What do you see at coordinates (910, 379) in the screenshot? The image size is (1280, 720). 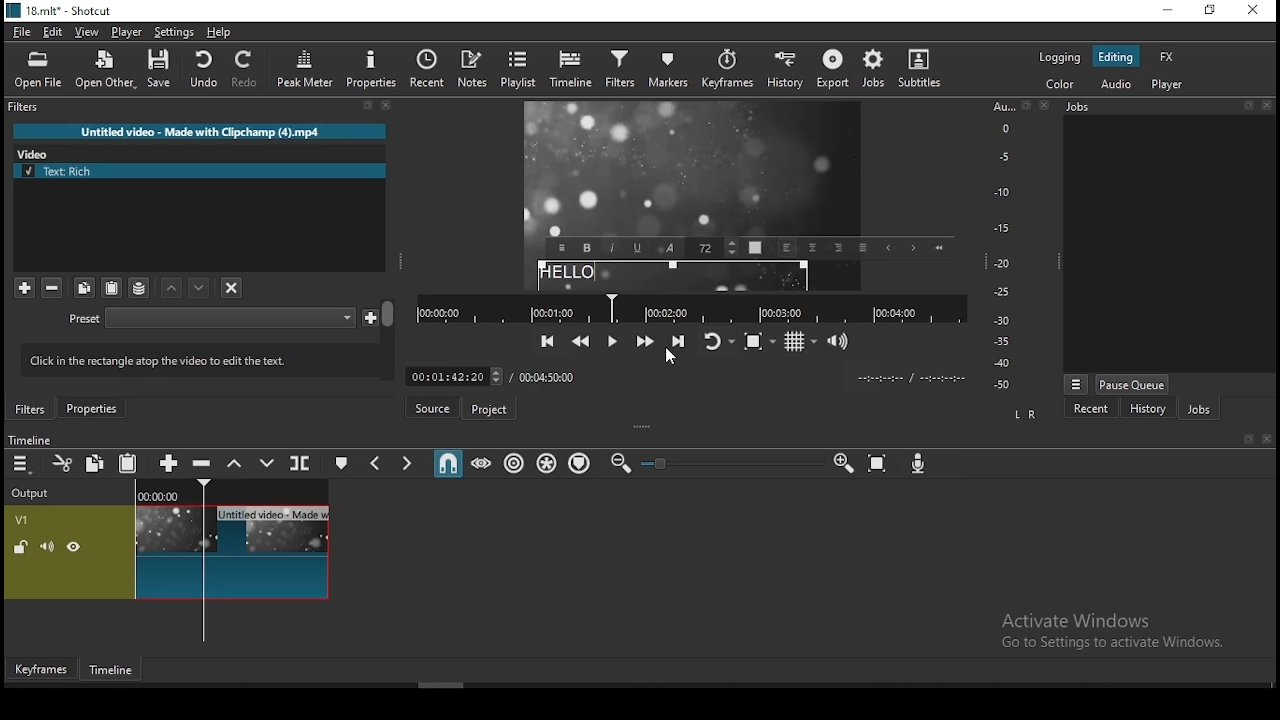 I see `Clip Time` at bounding box center [910, 379].